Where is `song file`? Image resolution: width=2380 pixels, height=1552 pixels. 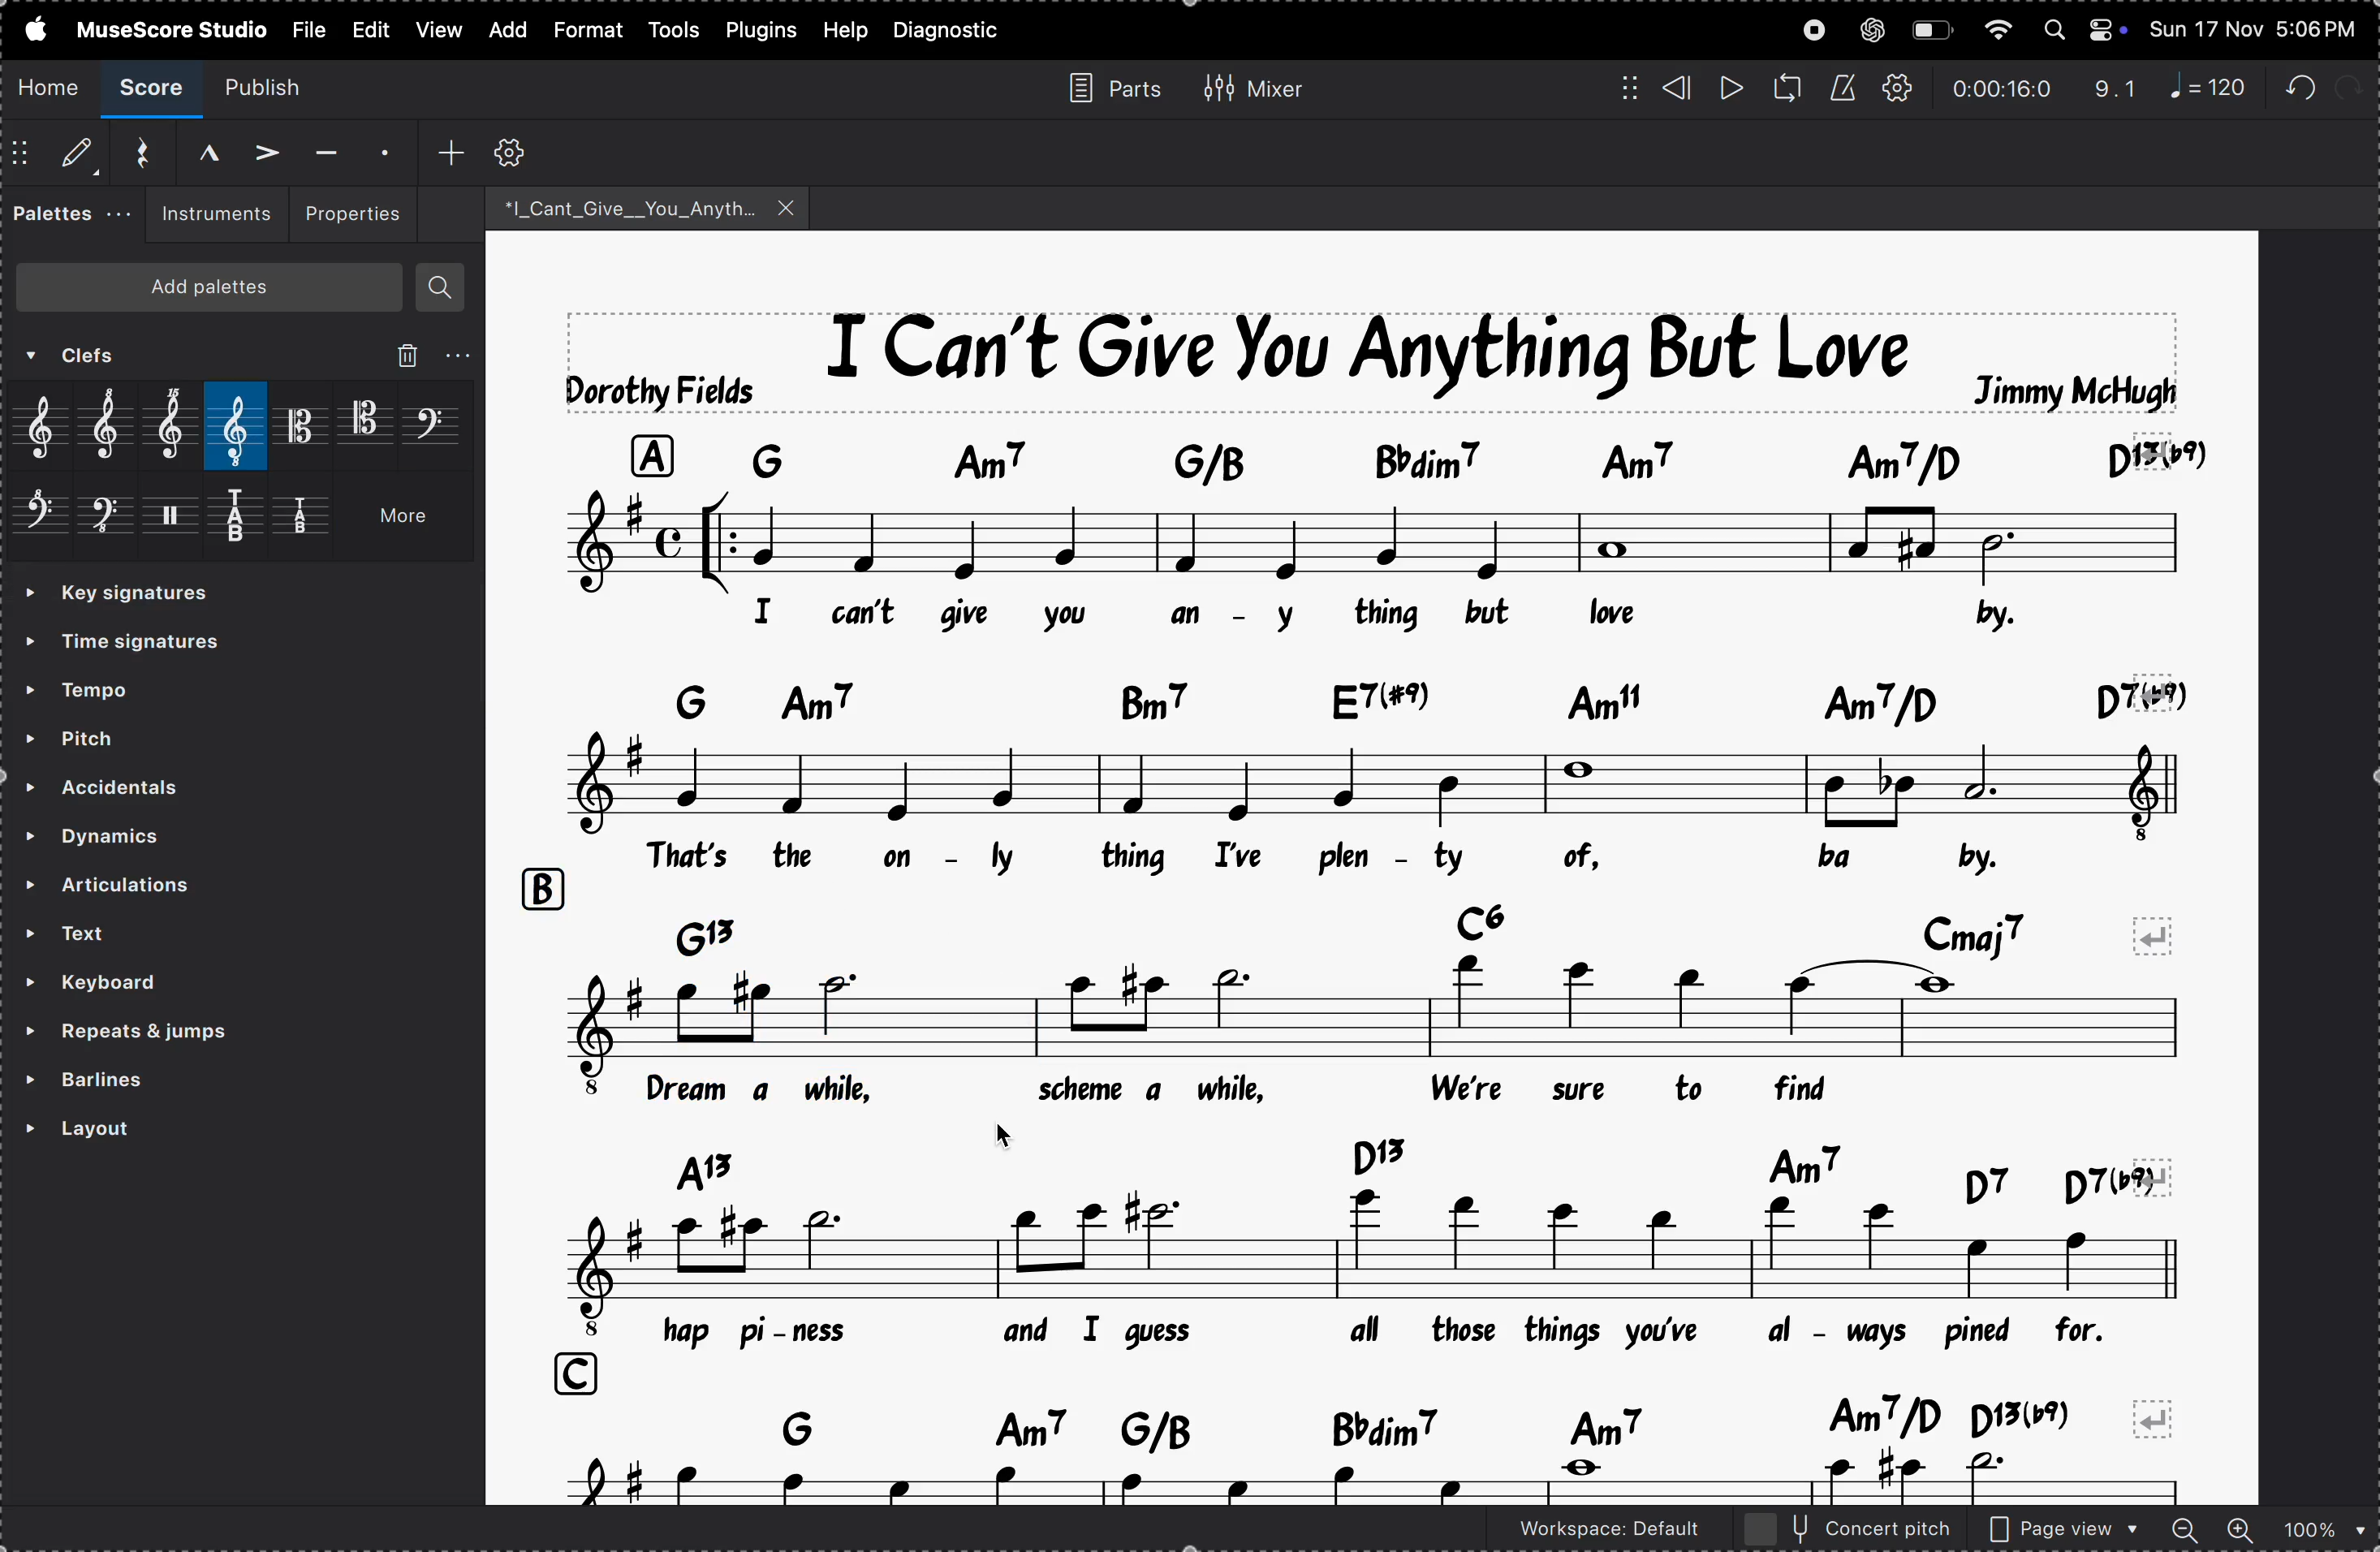 song file is located at coordinates (649, 207).